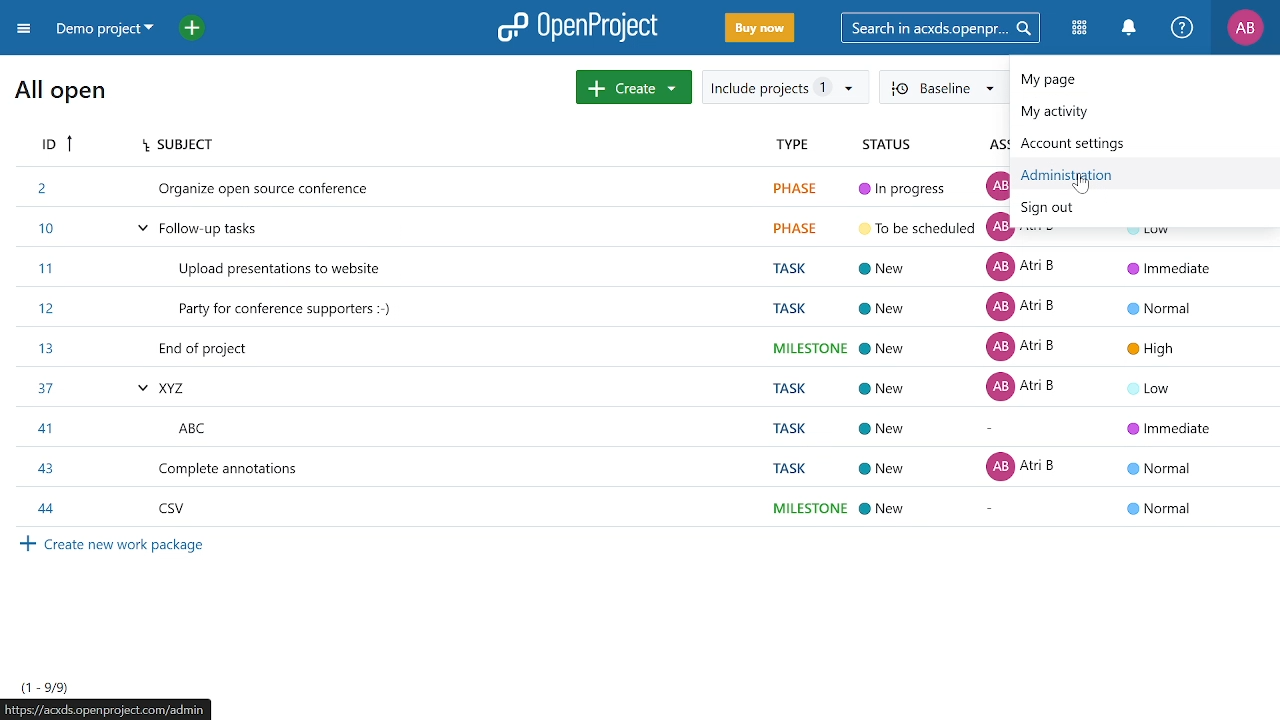  What do you see at coordinates (115, 711) in the screenshot?
I see `https path` at bounding box center [115, 711].